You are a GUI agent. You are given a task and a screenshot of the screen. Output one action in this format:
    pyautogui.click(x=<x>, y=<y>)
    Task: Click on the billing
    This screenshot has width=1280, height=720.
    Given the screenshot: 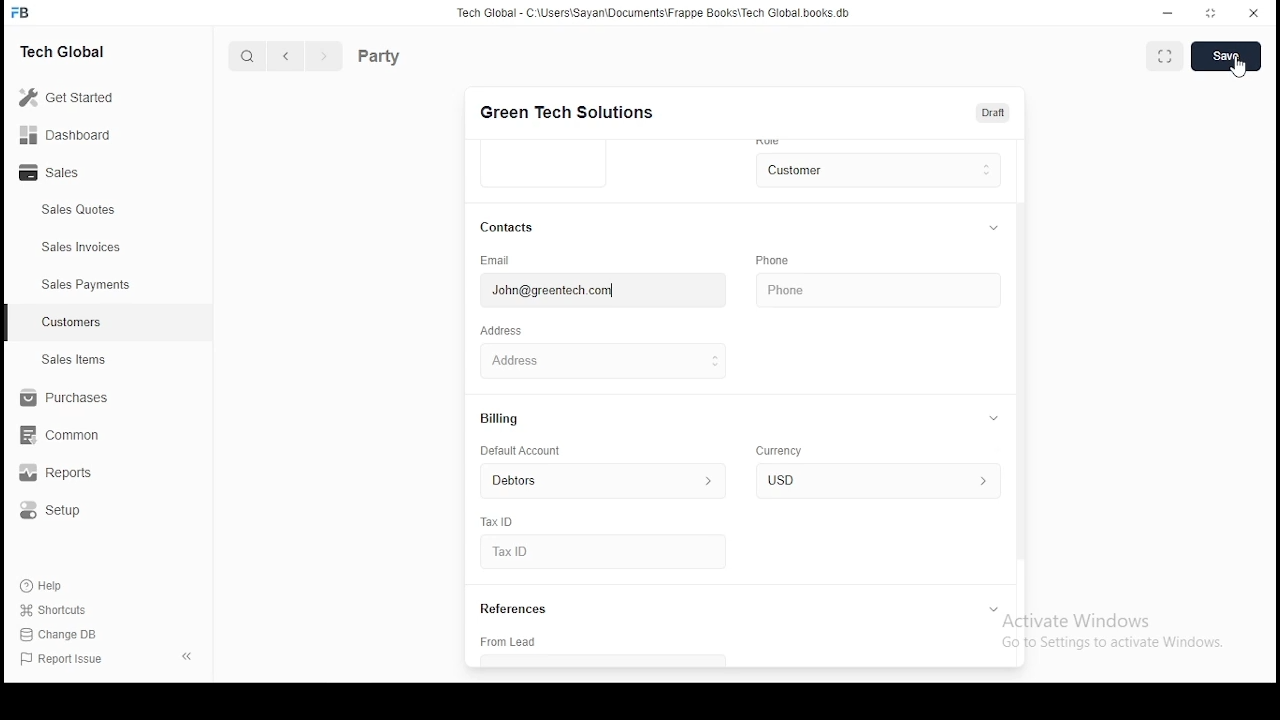 What is the action you would take?
    pyautogui.click(x=502, y=418)
    